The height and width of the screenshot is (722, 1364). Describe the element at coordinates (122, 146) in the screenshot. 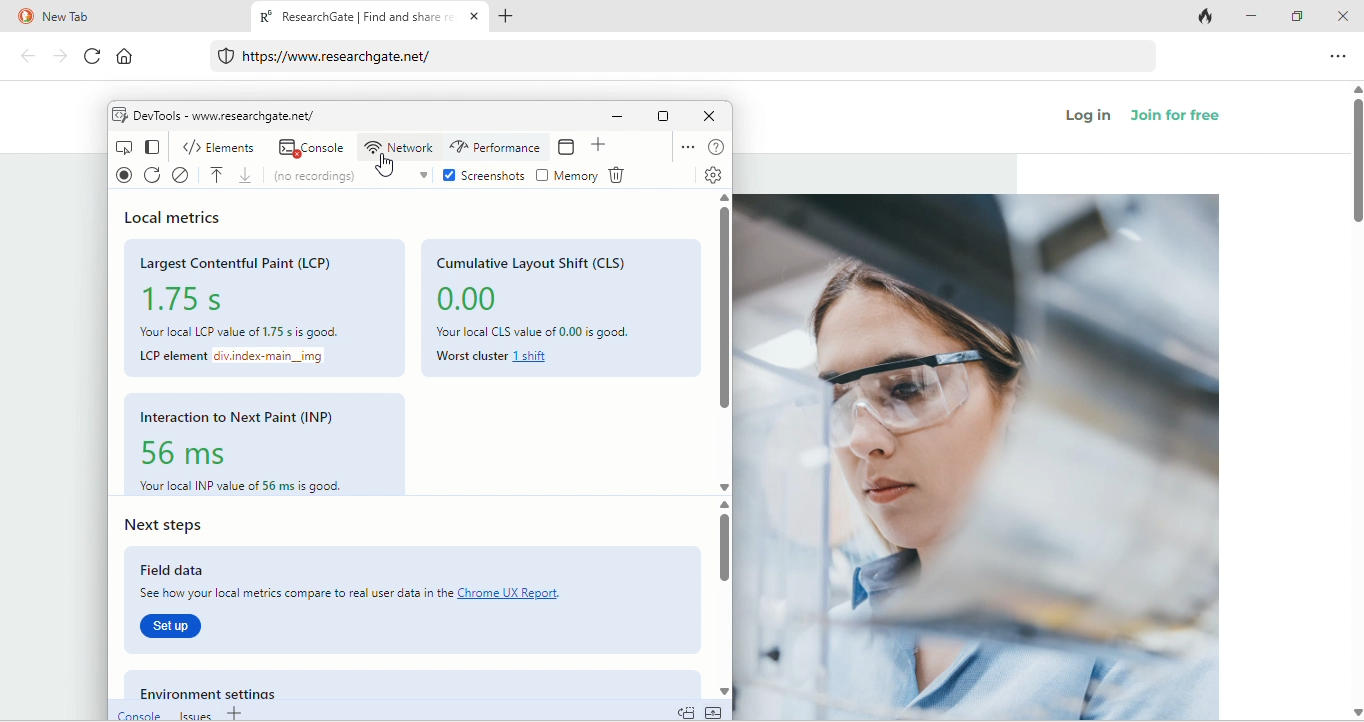

I see `inspect` at that location.